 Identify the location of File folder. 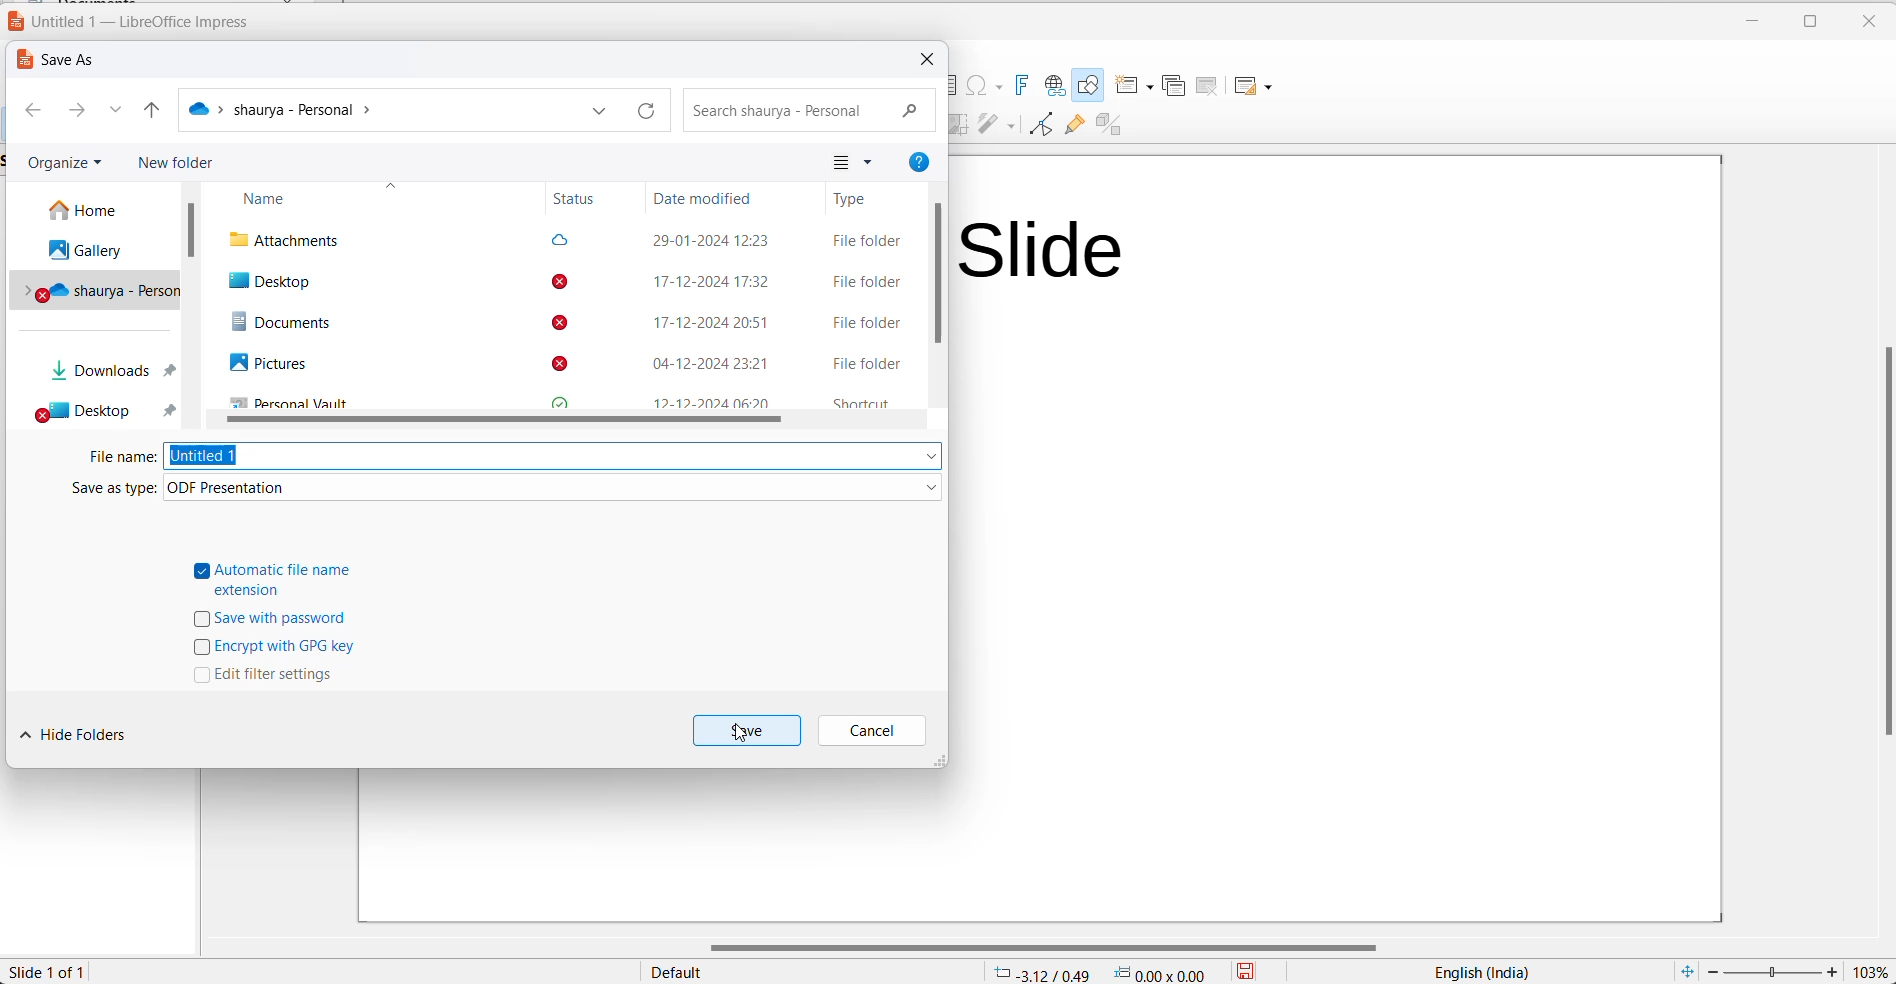
(869, 242).